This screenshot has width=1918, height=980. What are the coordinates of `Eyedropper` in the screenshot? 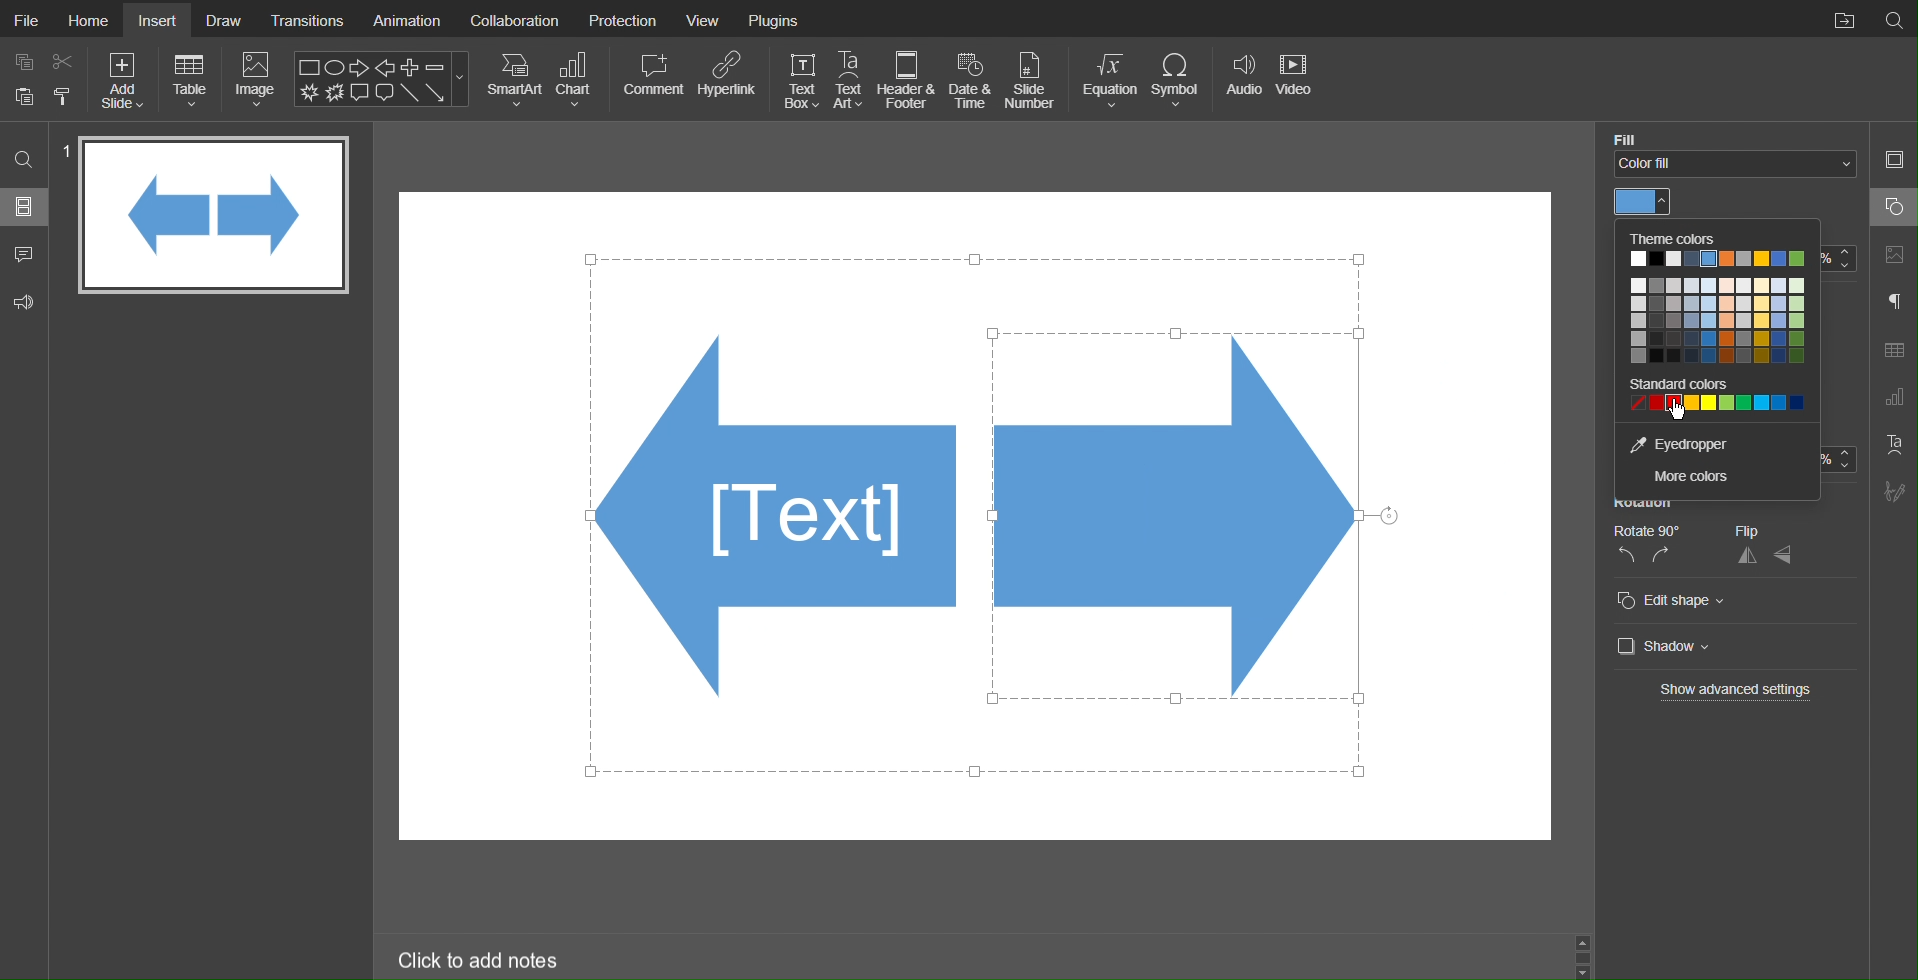 It's located at (1712, 444).